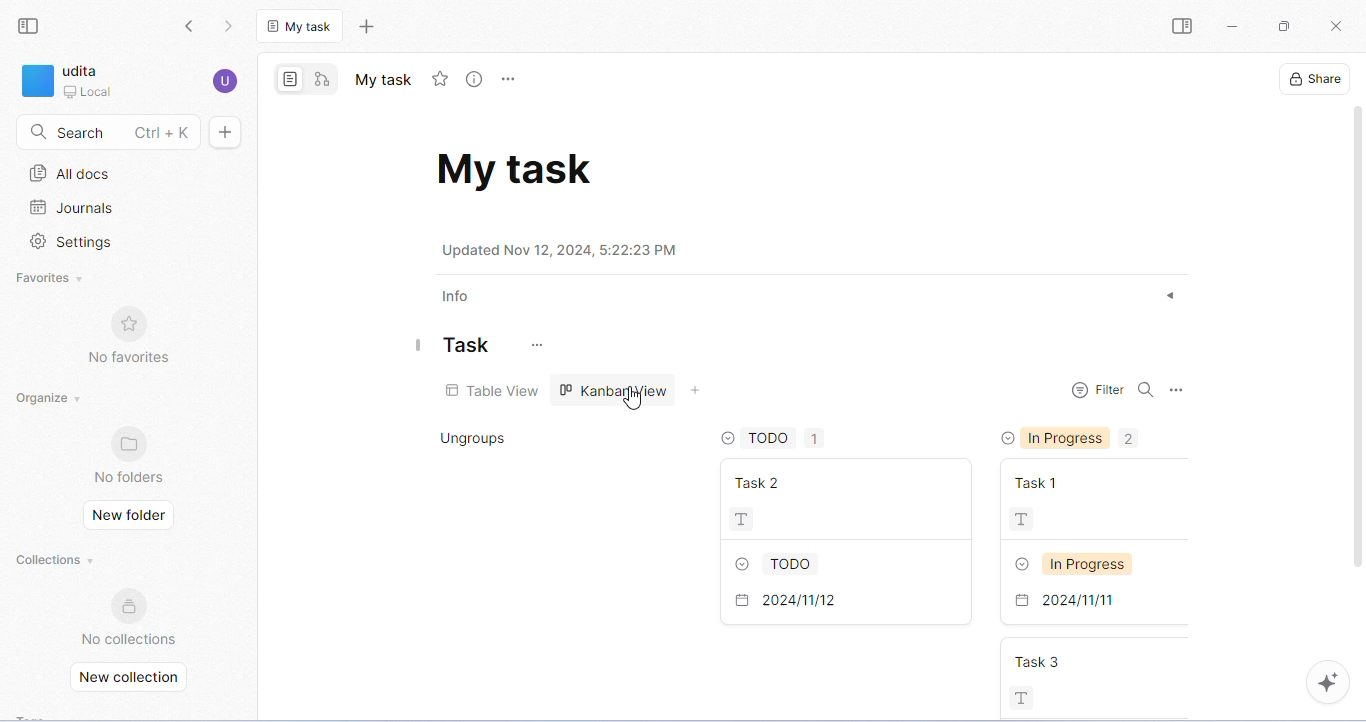 This screenshot has height=722, width=1366. What do you see at coordinates (725, 440) in the screenshot?
I see `drop down` at bounding box center [725, 440].